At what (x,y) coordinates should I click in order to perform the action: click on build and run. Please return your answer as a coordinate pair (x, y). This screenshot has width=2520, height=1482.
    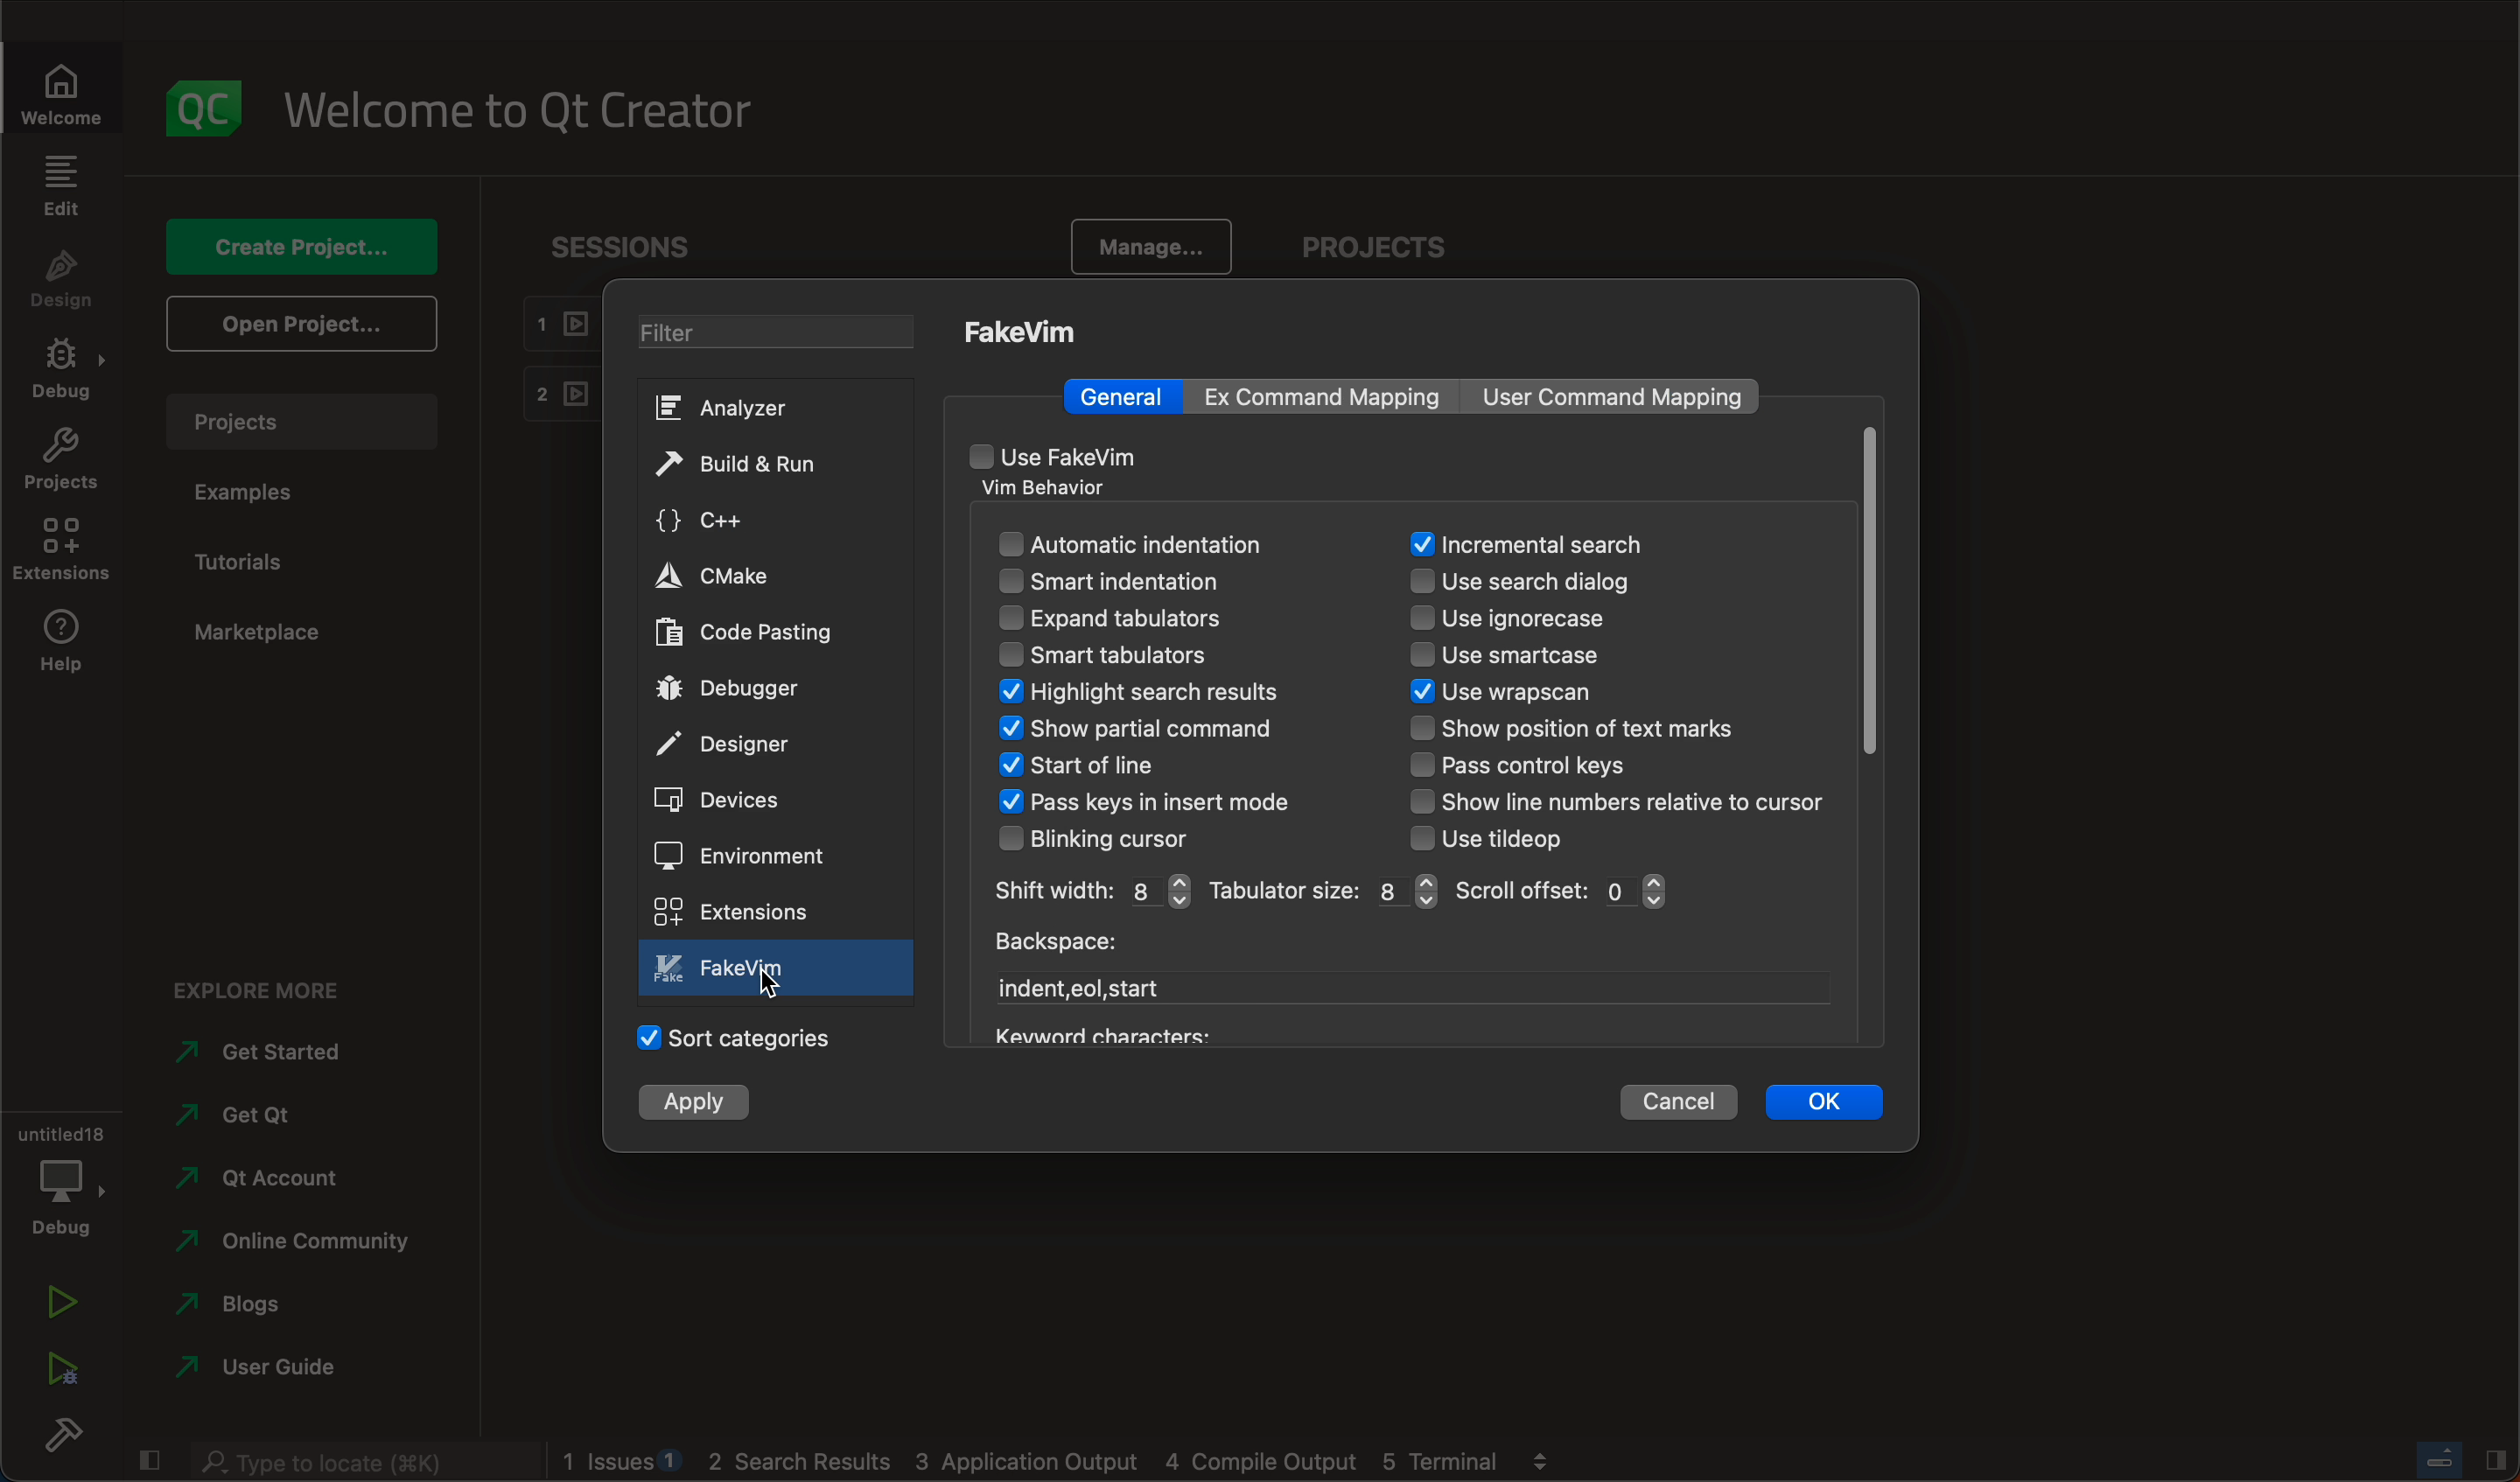
    Looking at the image, I should click on (751, 466).